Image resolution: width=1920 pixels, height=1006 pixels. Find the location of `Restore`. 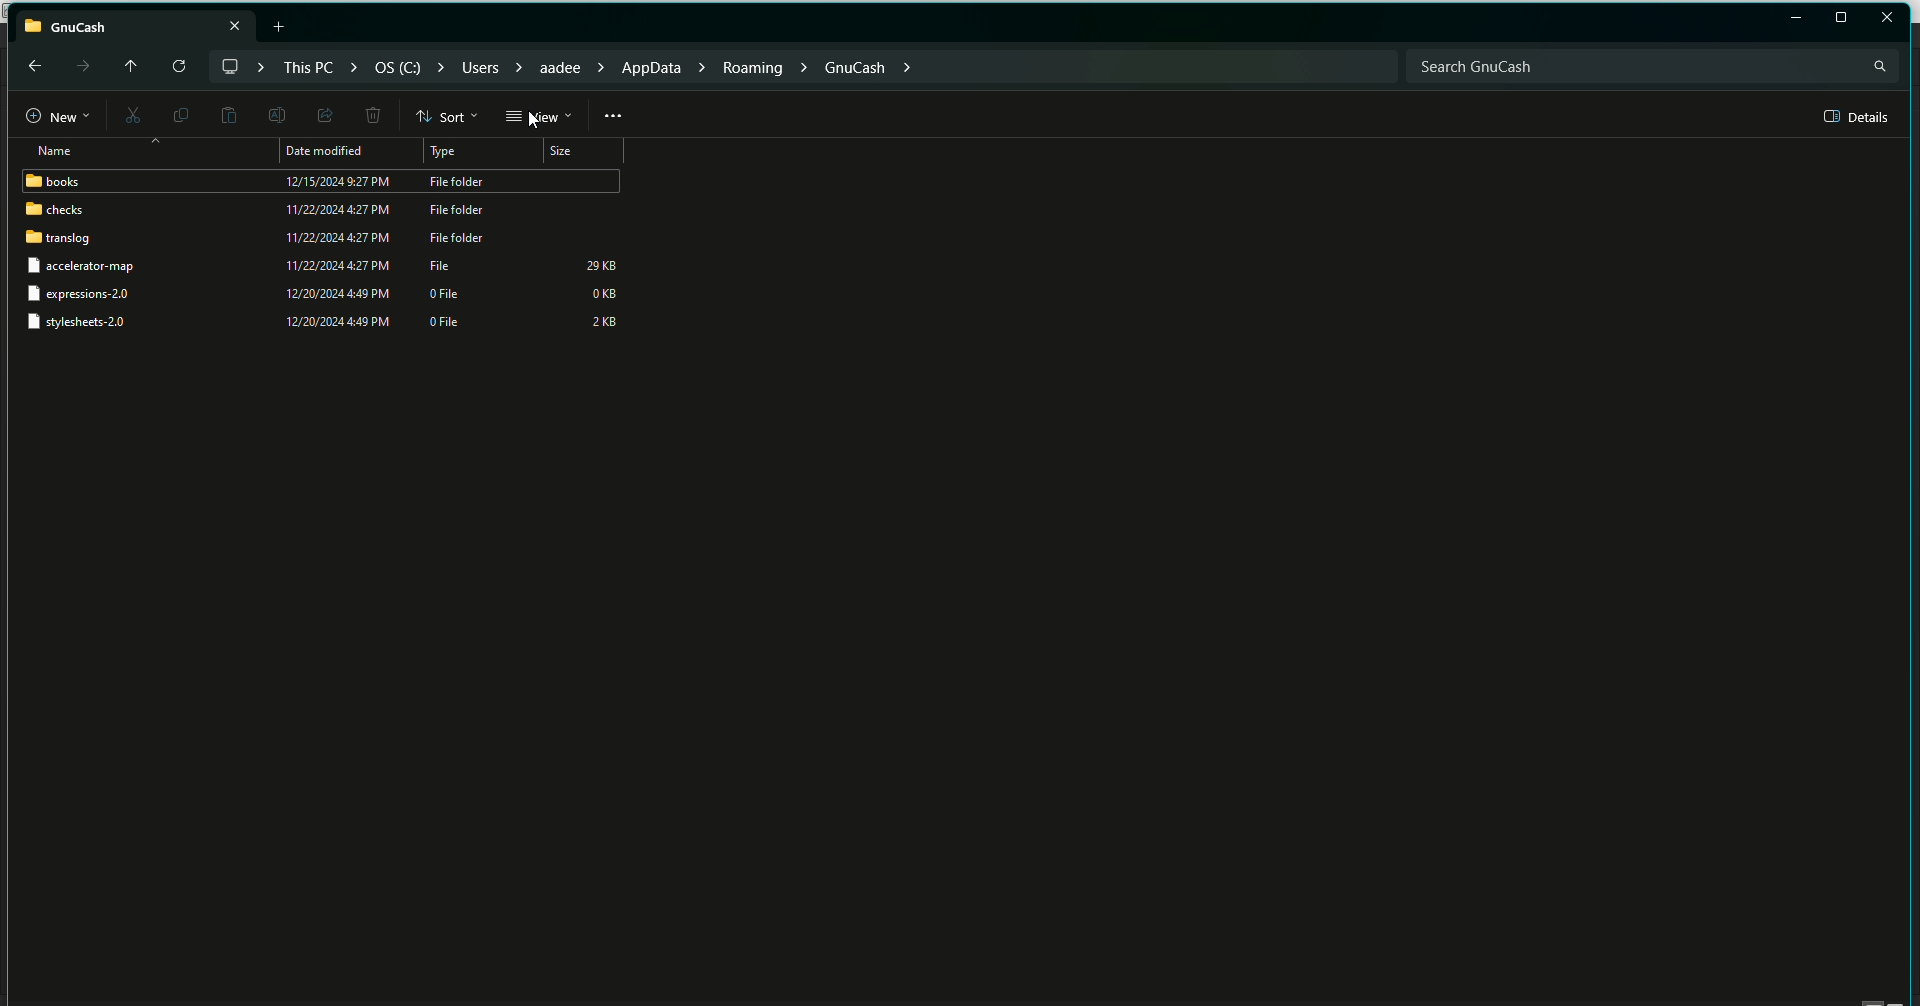

Restore is located at coordinates (1841, 18).